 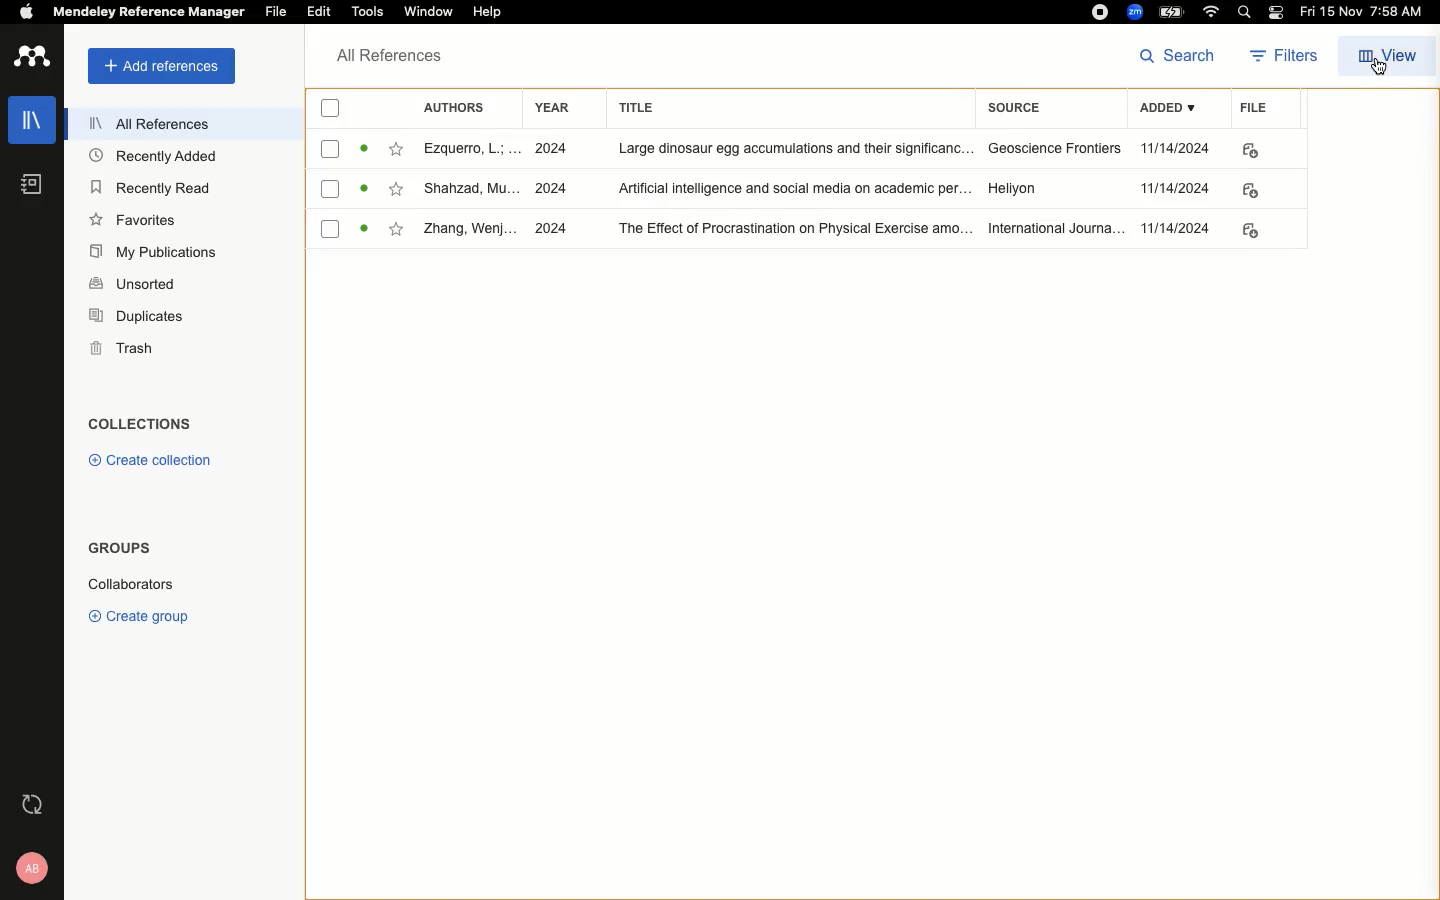 What do you see at coordinates (1171, 12) in the screenshot?
I see `Charge` at bounding box center [1171, 12].